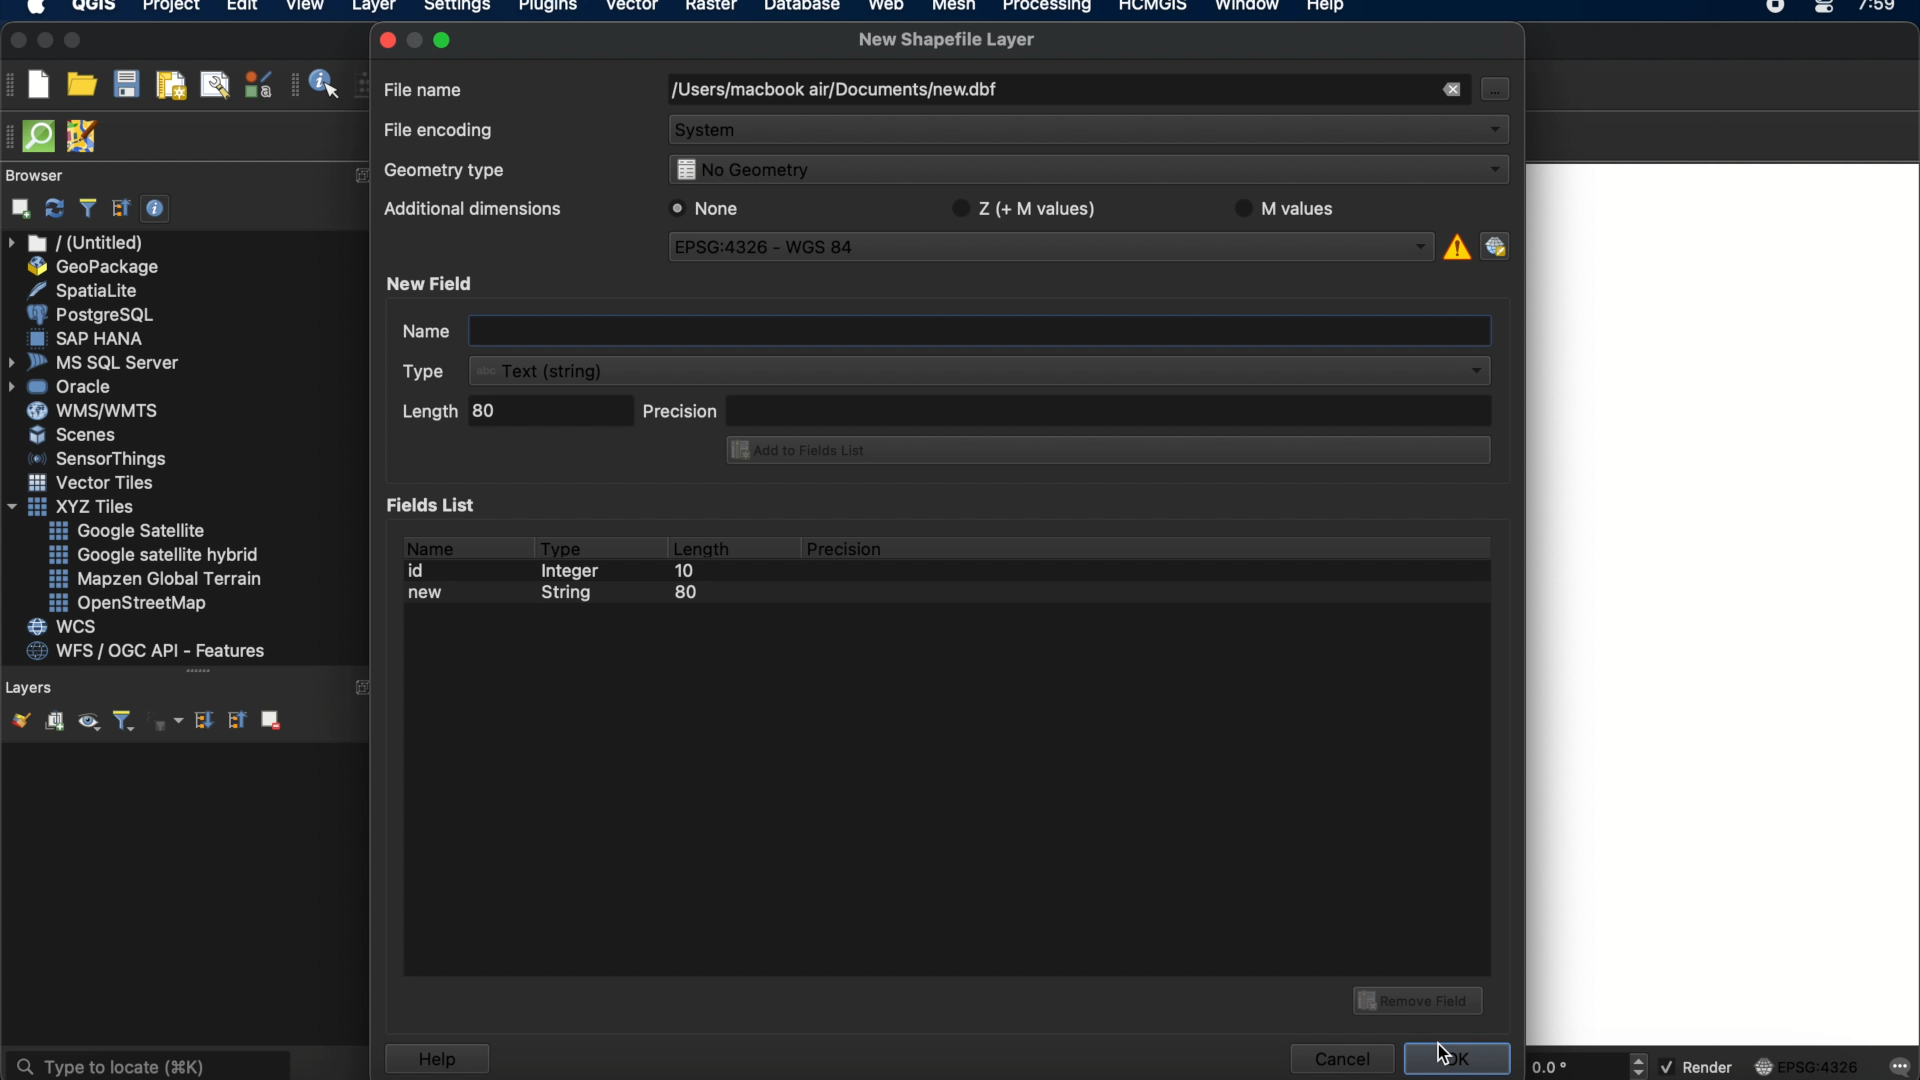  Describe the element at coordinates (954, 8) in the screenshot. I see `mesh` at that location.